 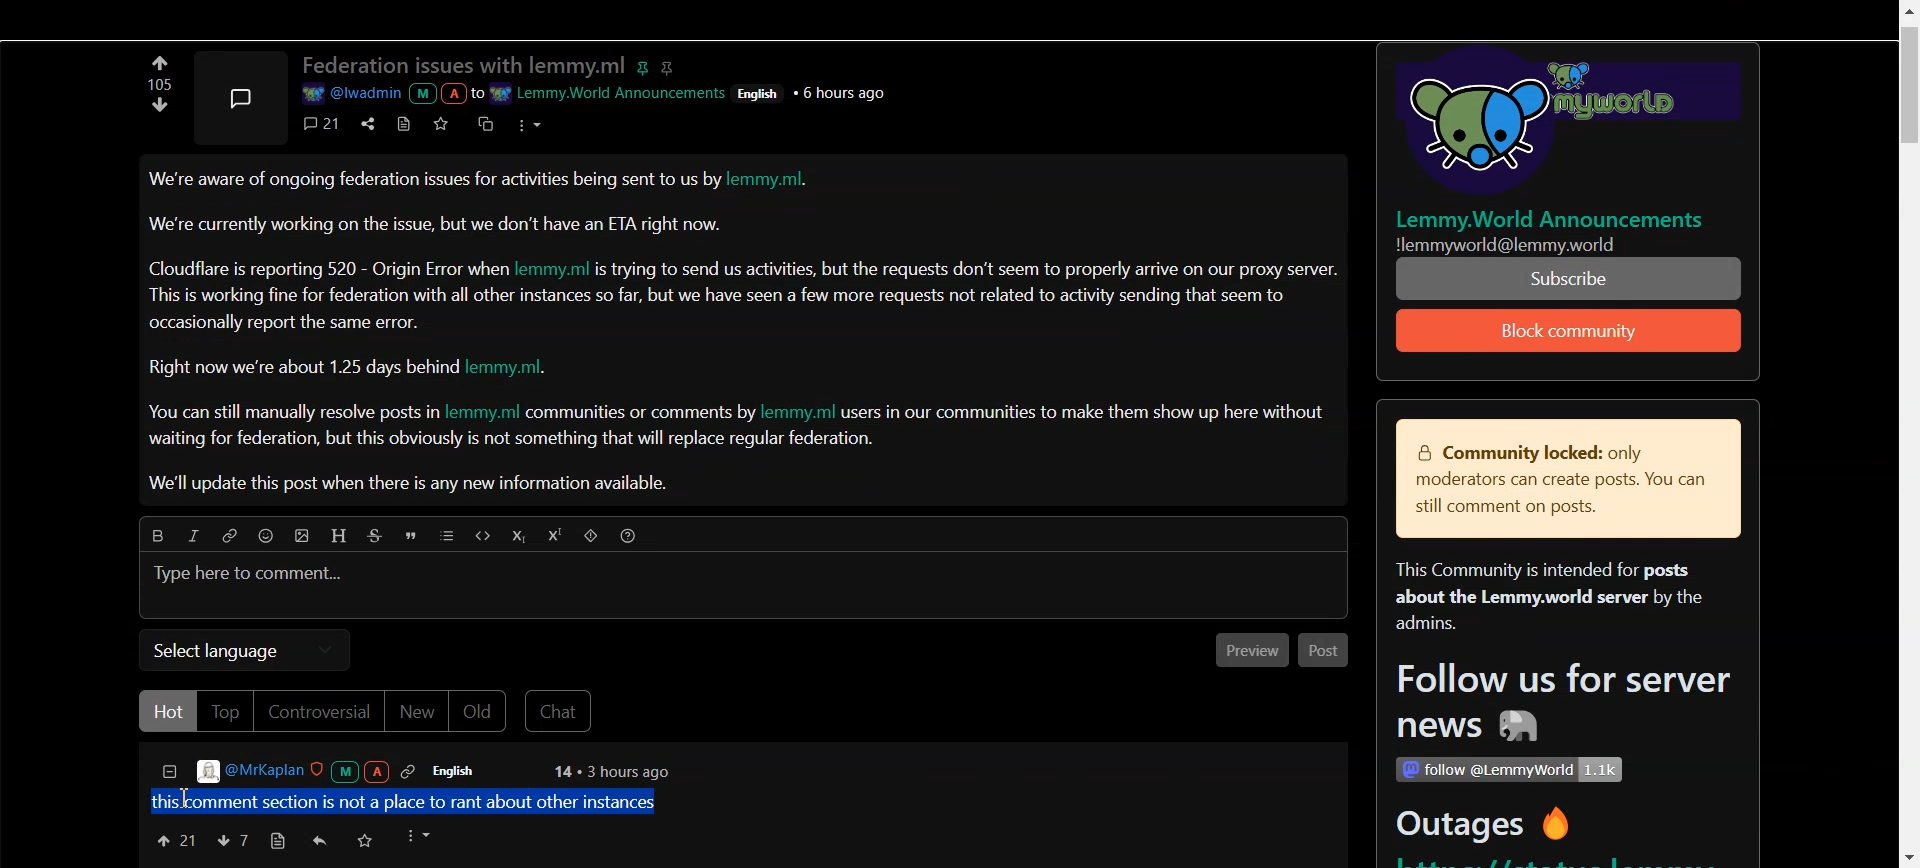 What do you see at coordinates (167, 711) in the screenshot?
I see `Hot` at bounding box center [167, 711].